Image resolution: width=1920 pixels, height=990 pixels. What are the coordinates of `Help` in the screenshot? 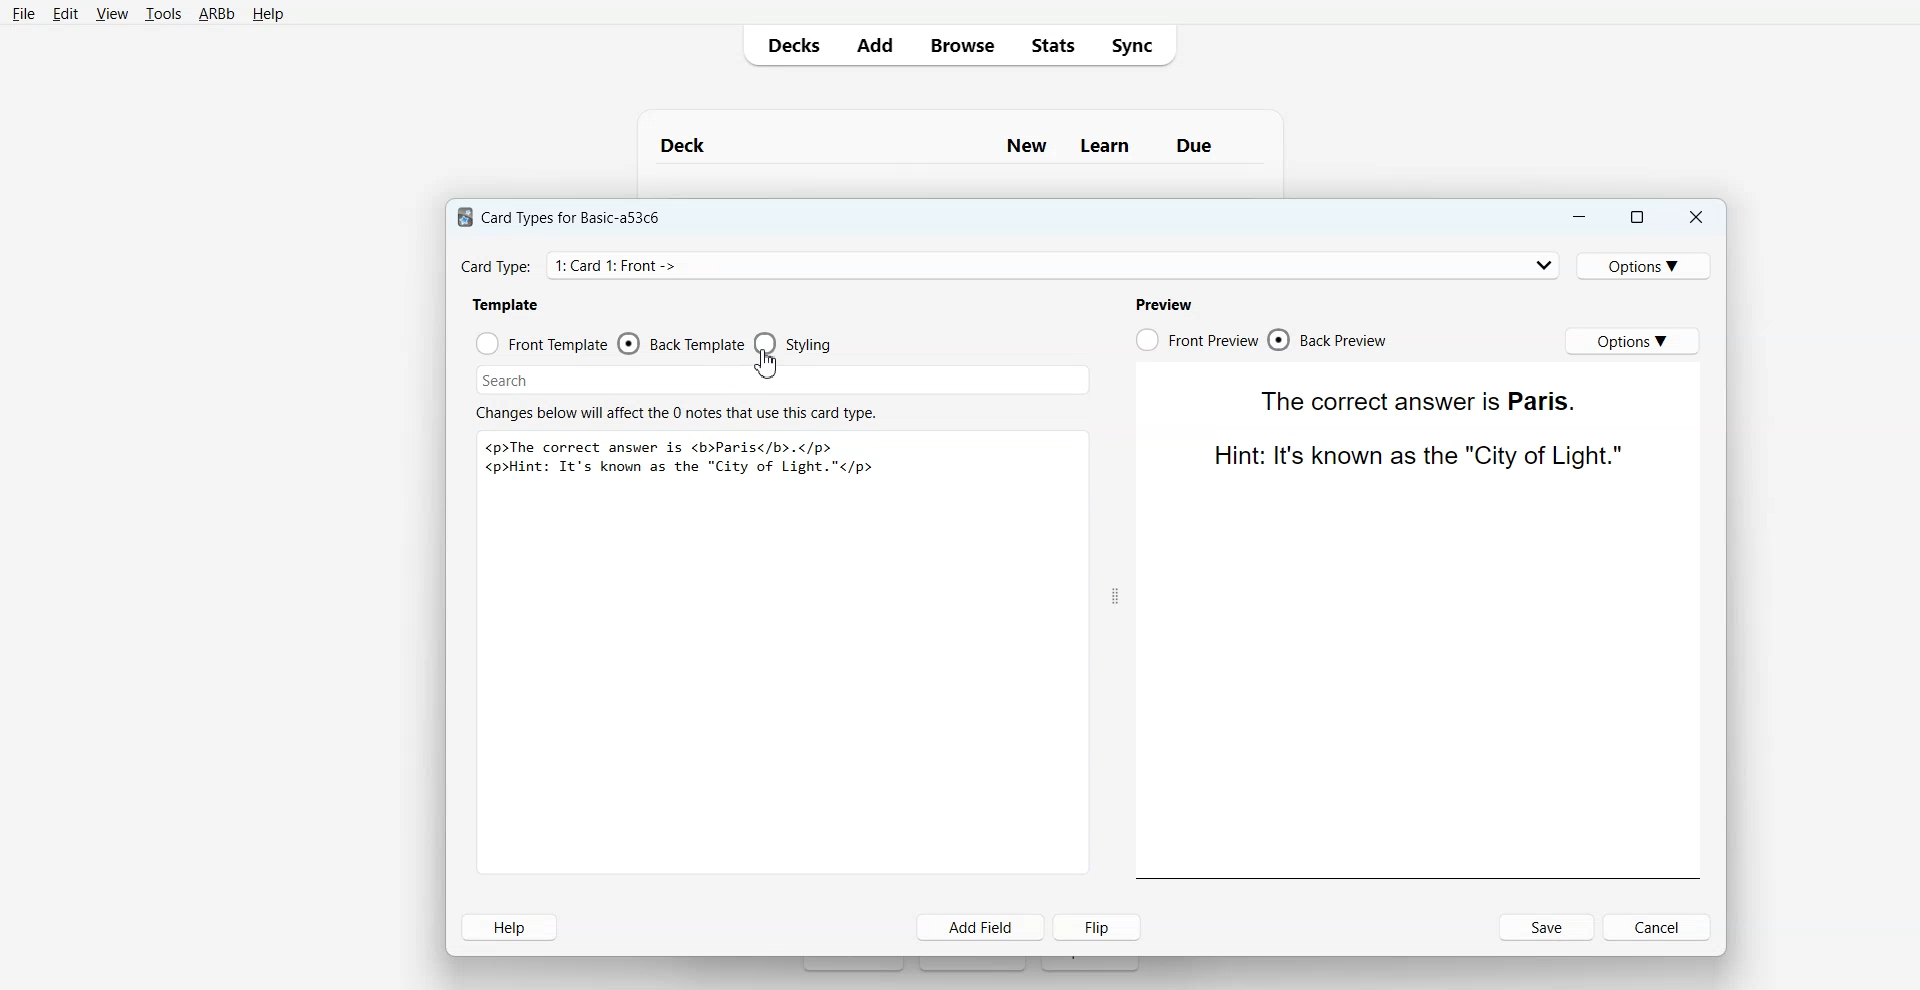 It's located at (509, 927).